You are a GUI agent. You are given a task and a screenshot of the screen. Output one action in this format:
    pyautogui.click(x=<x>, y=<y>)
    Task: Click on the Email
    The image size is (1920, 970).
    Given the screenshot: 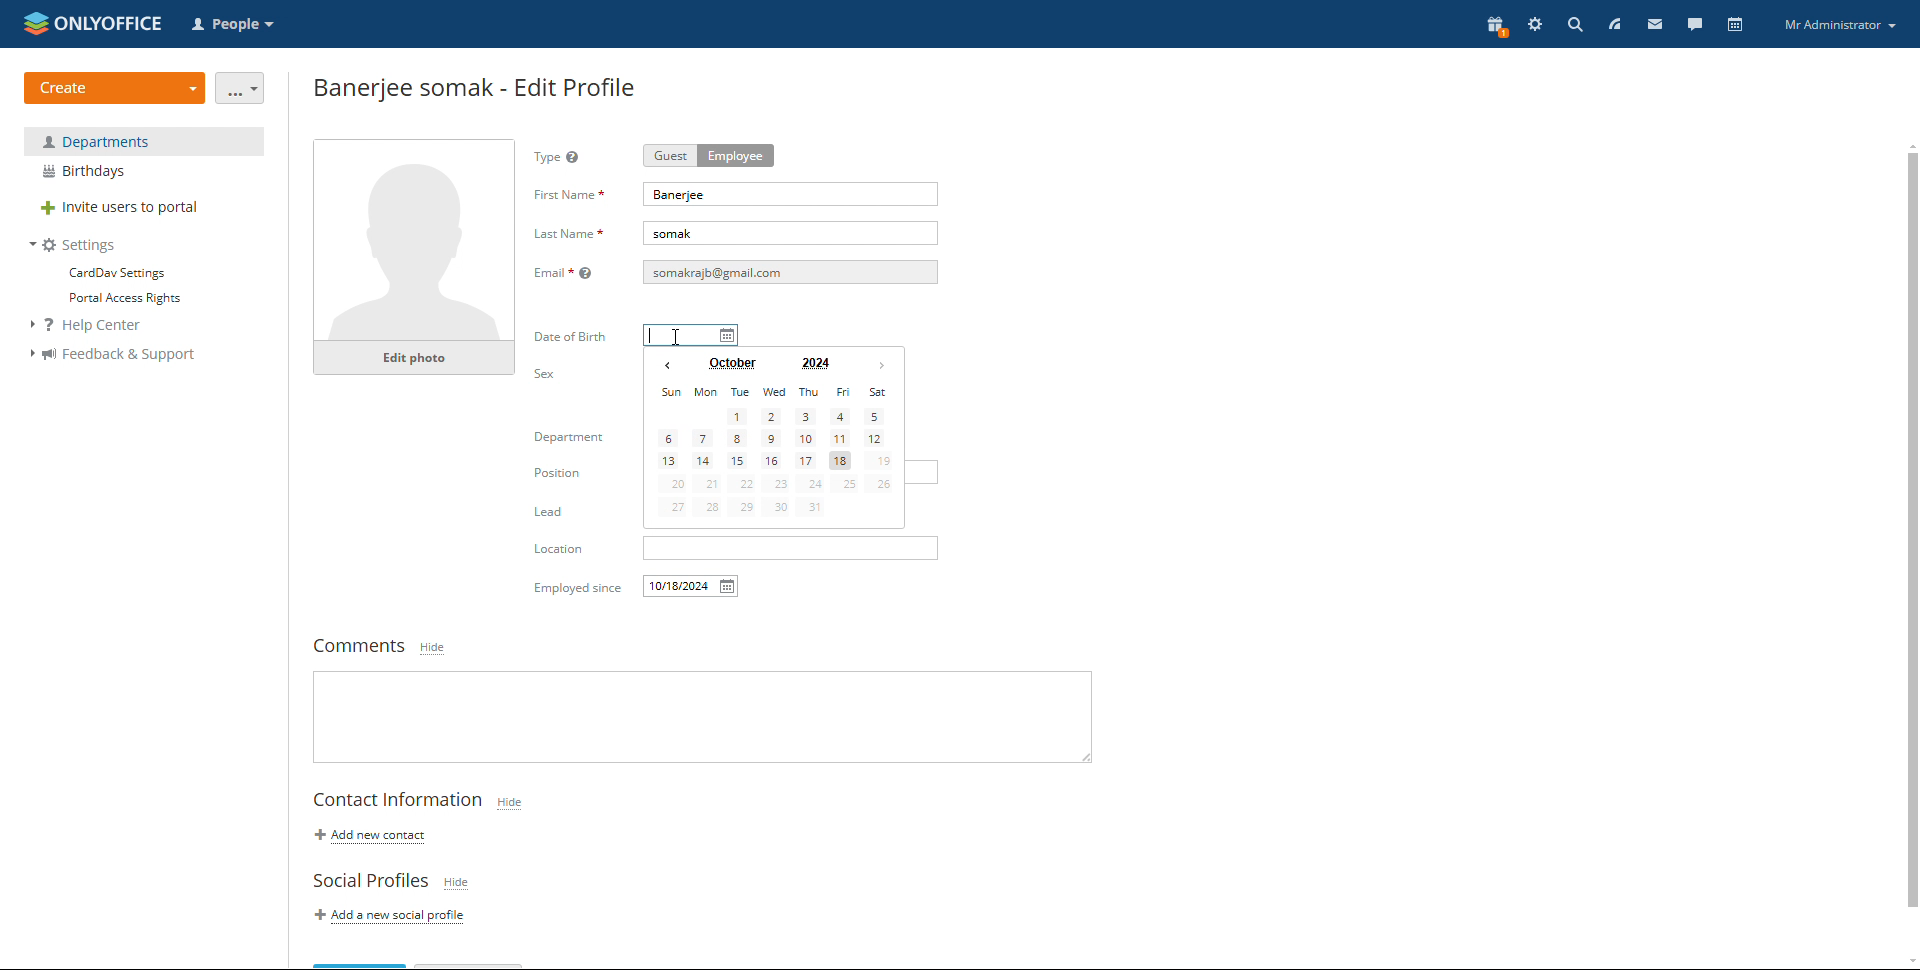 What is the action you would take?
    pyautogui.click(x=567, y=272)
    